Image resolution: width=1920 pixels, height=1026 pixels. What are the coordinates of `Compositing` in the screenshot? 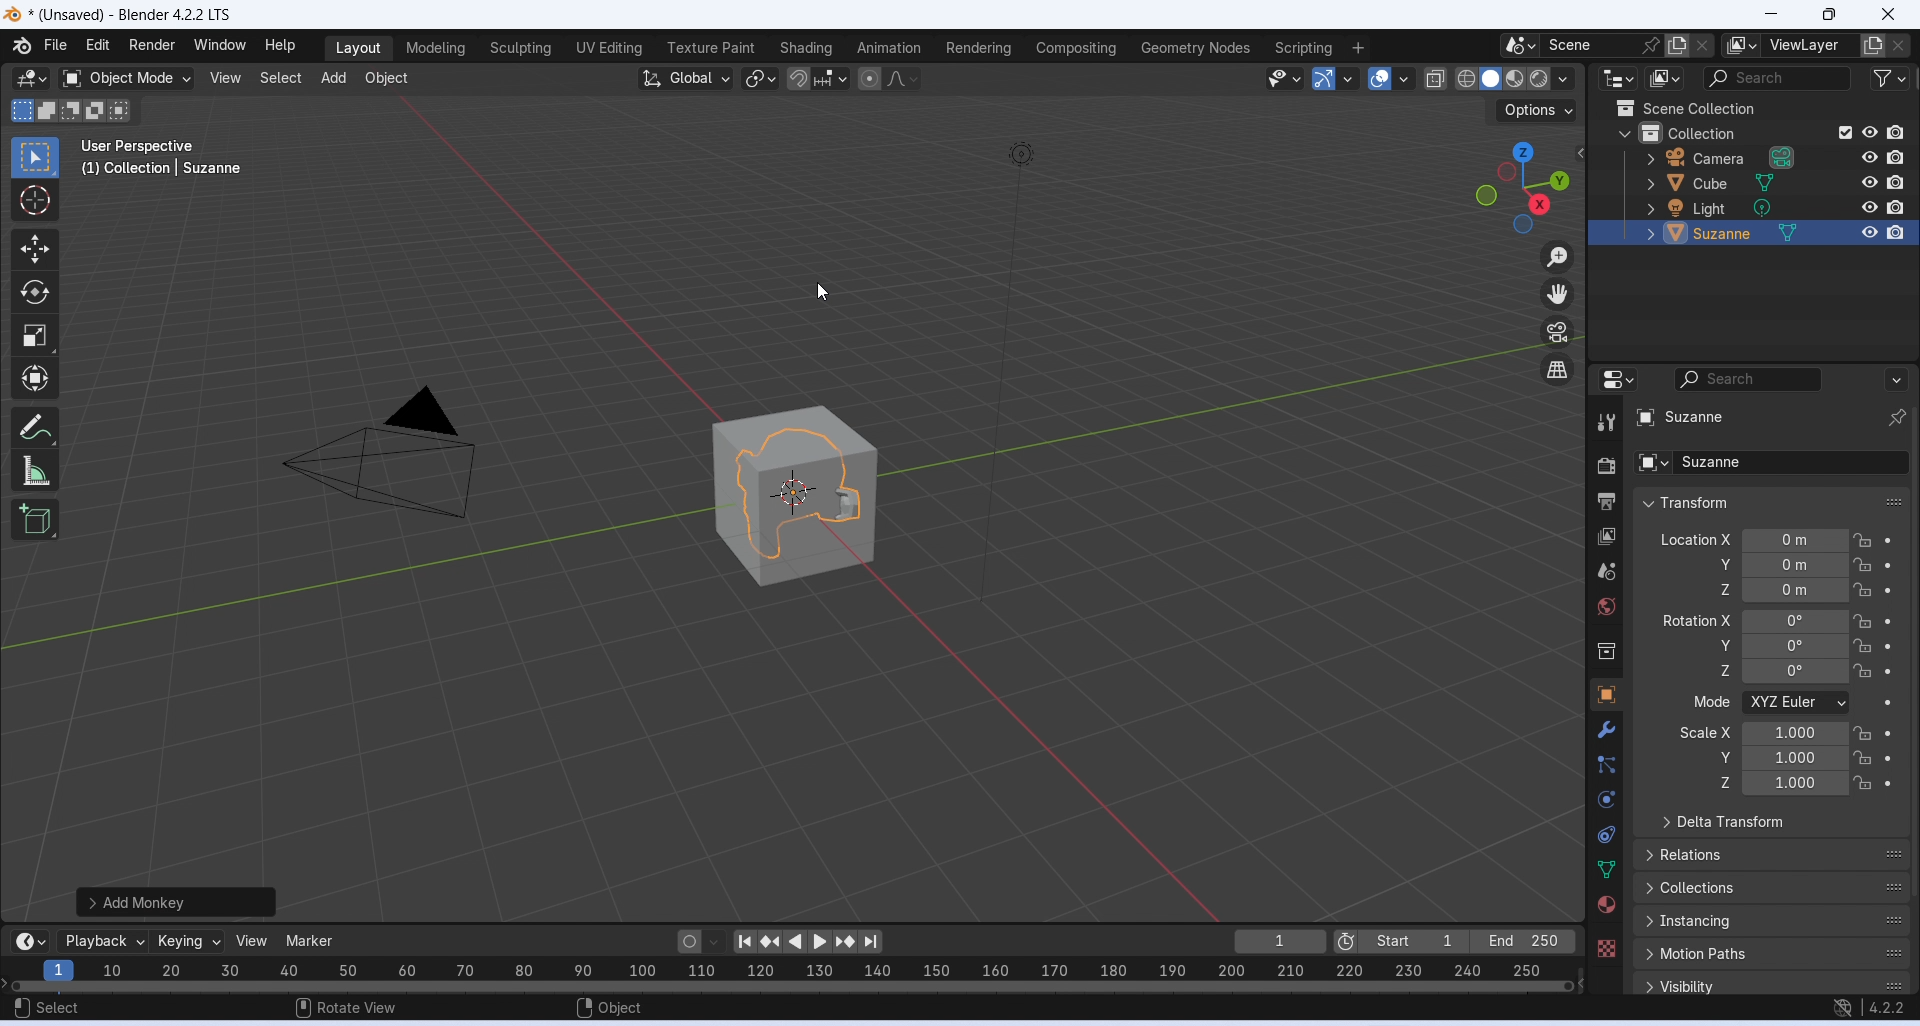 It's located at (1077, 47).